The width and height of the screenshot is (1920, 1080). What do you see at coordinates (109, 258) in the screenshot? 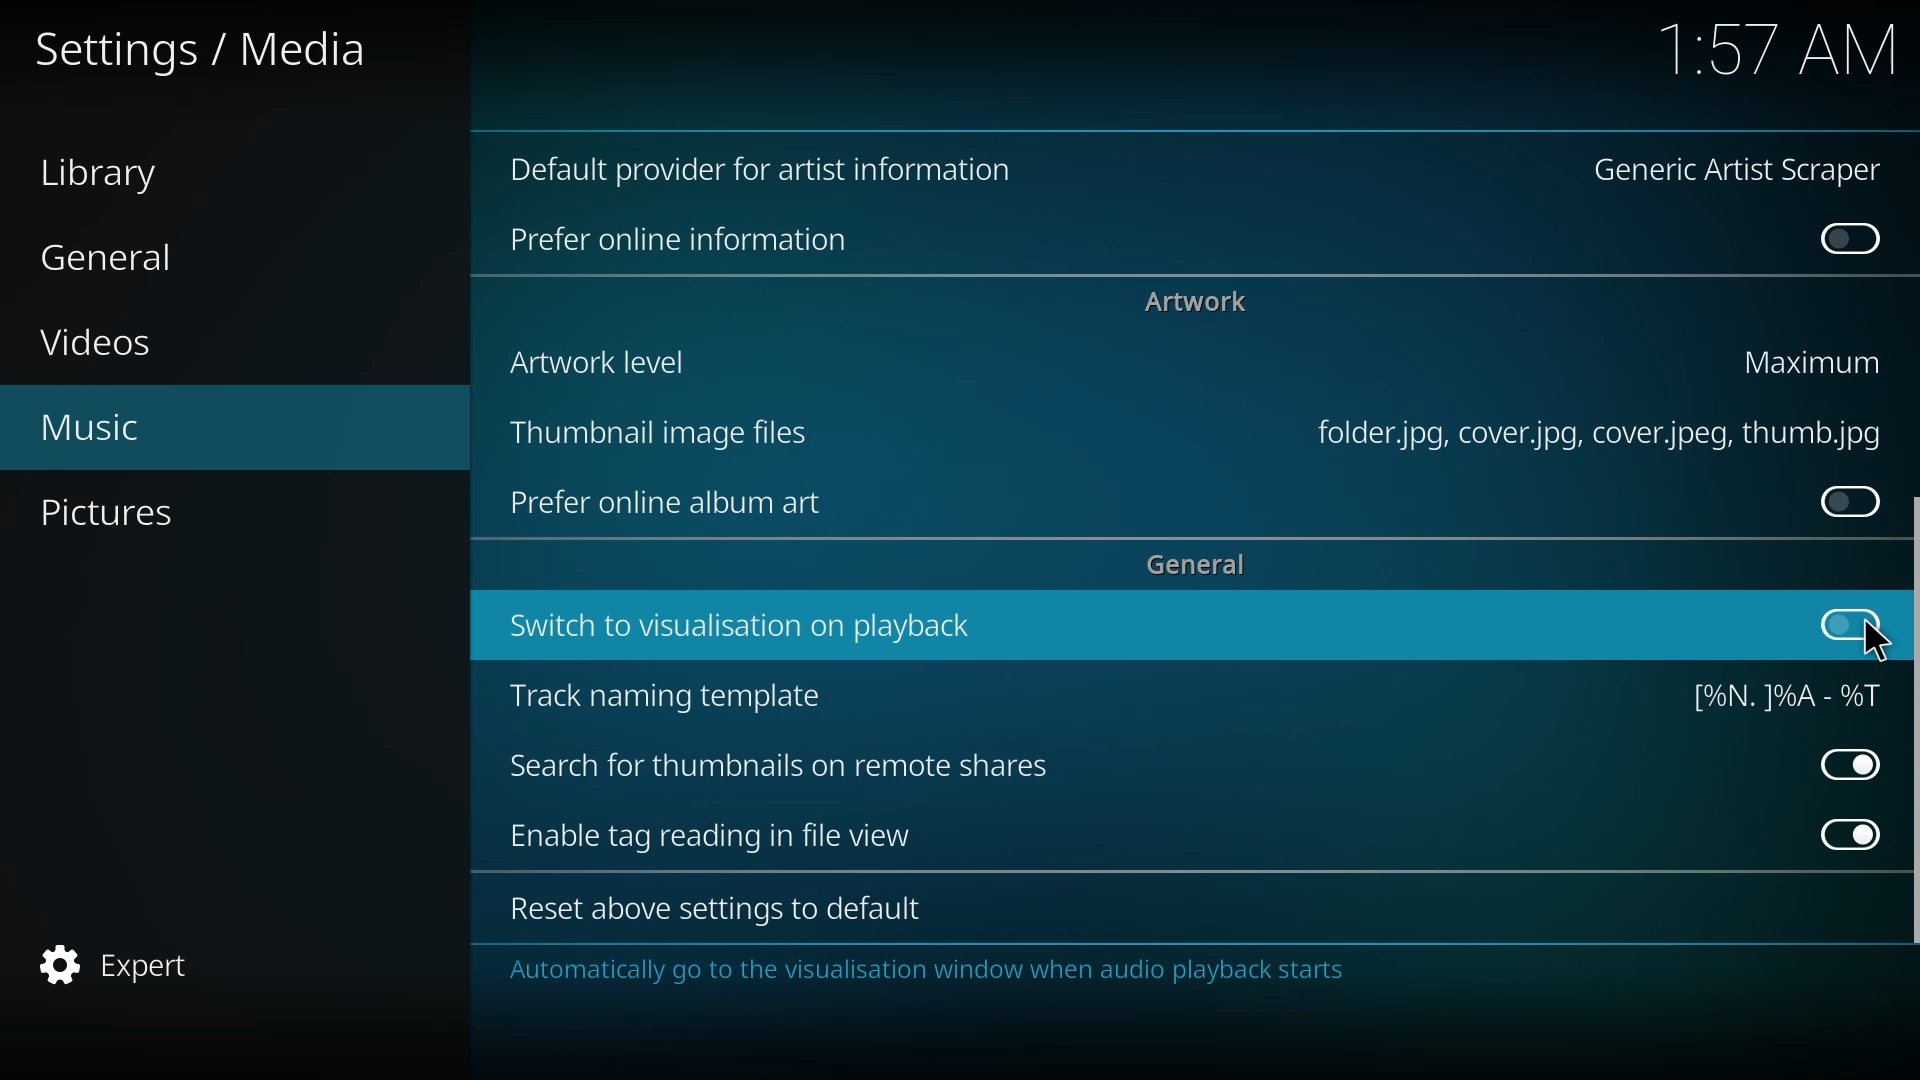
I see `general` at bounding box center [109, 258].